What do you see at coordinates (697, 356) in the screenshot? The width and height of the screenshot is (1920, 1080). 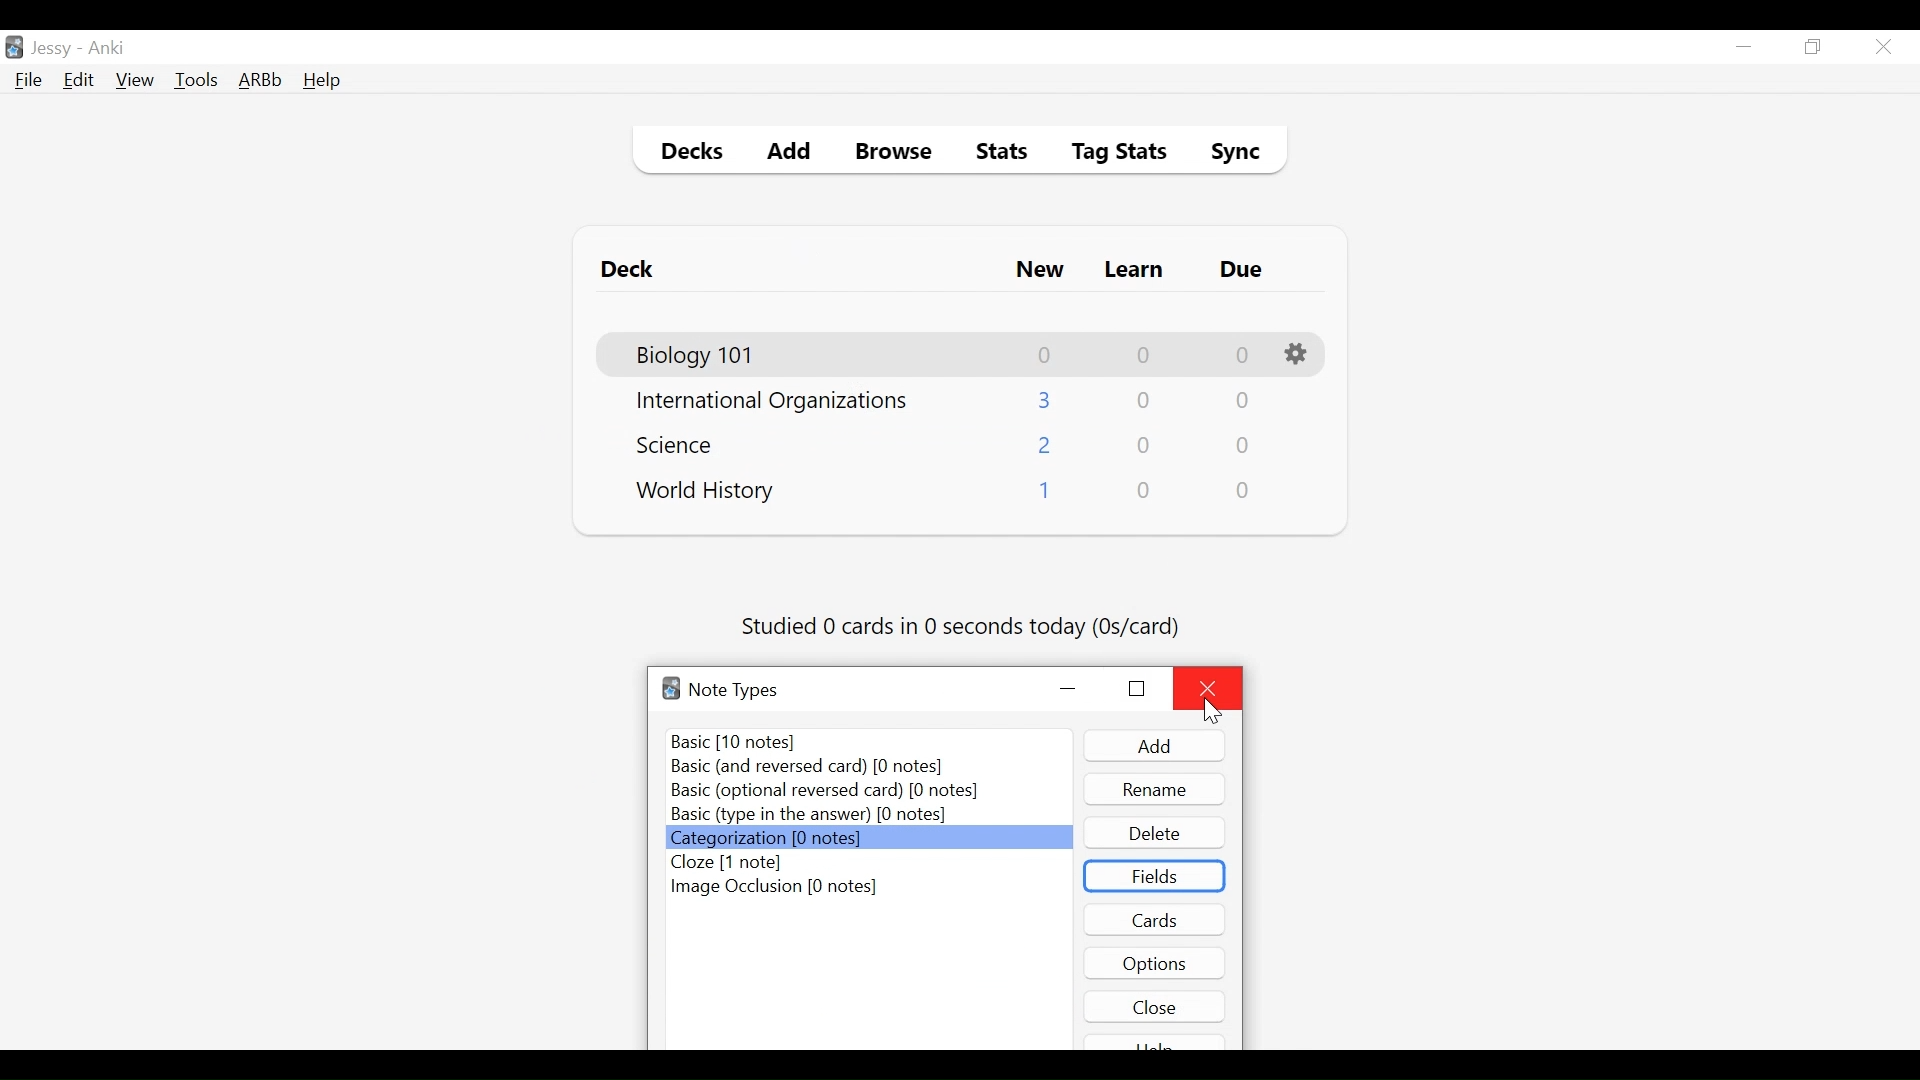 I see `Deck Name` at bounding box center [697, 356].